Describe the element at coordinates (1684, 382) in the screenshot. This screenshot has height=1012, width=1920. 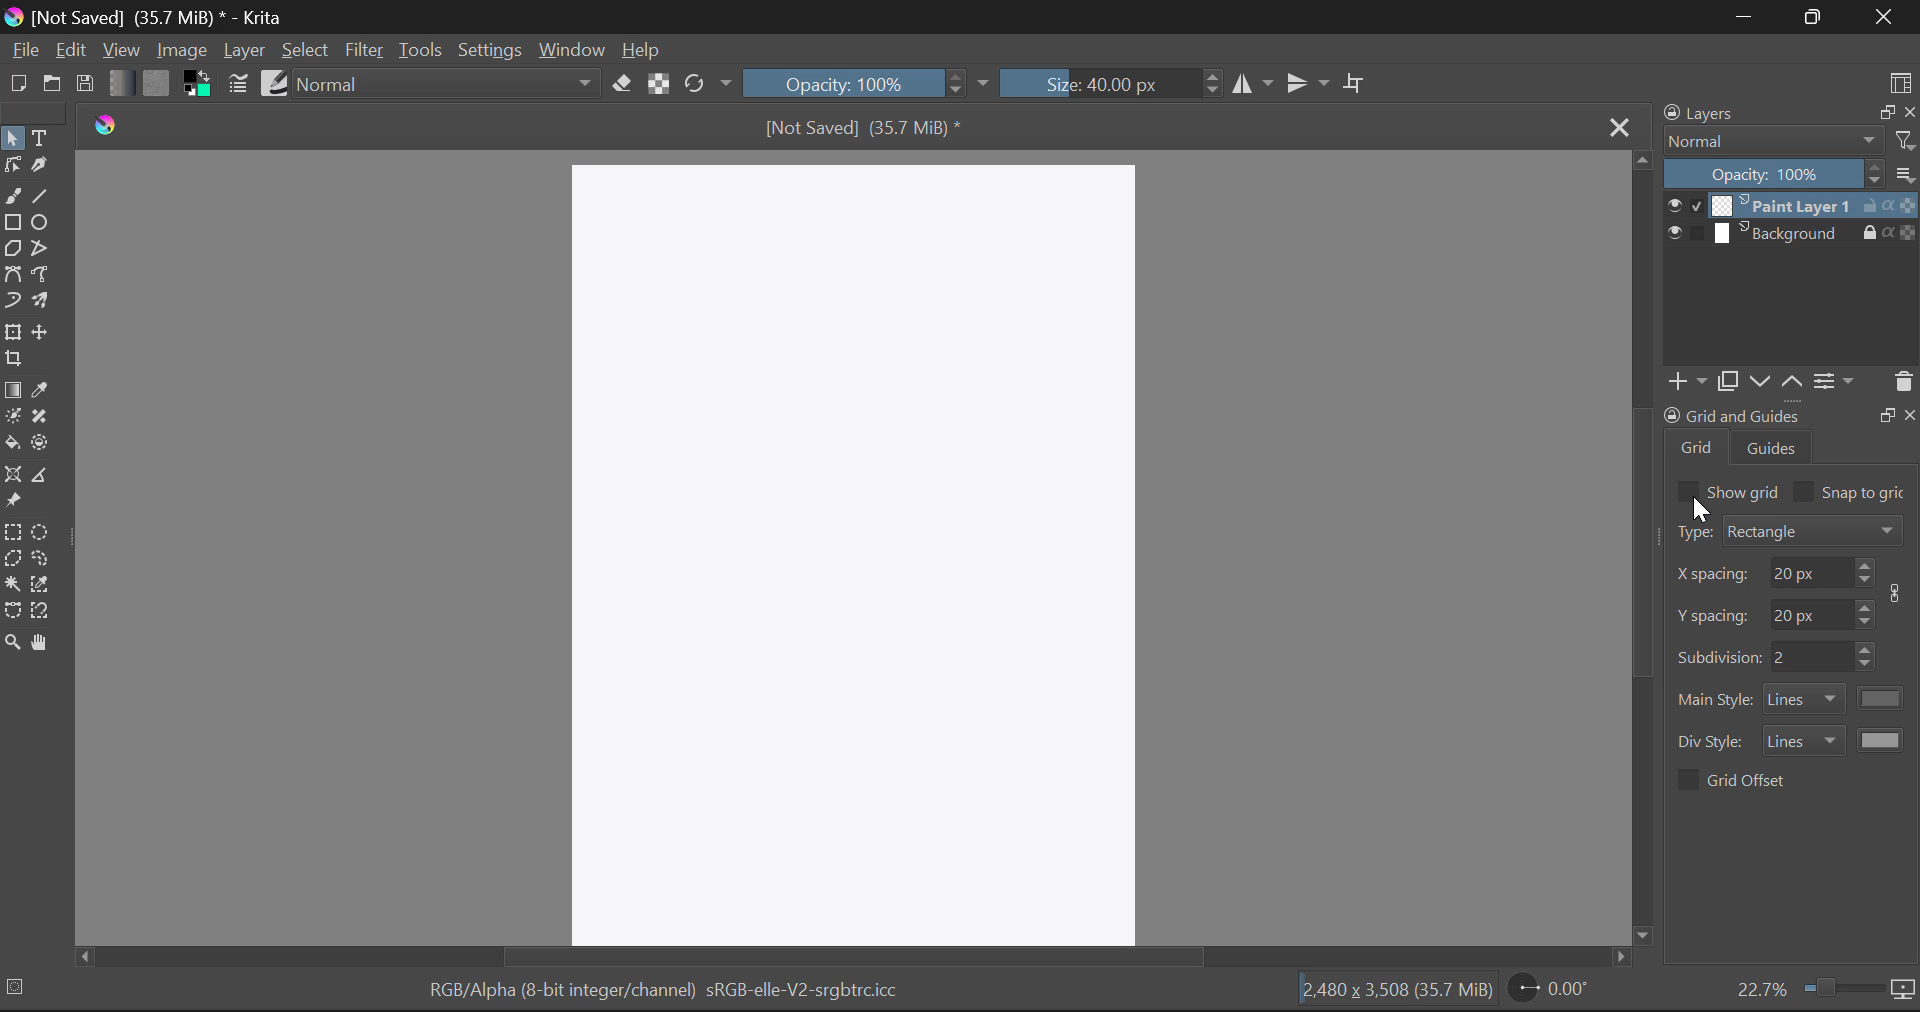
I see `add` at that location.